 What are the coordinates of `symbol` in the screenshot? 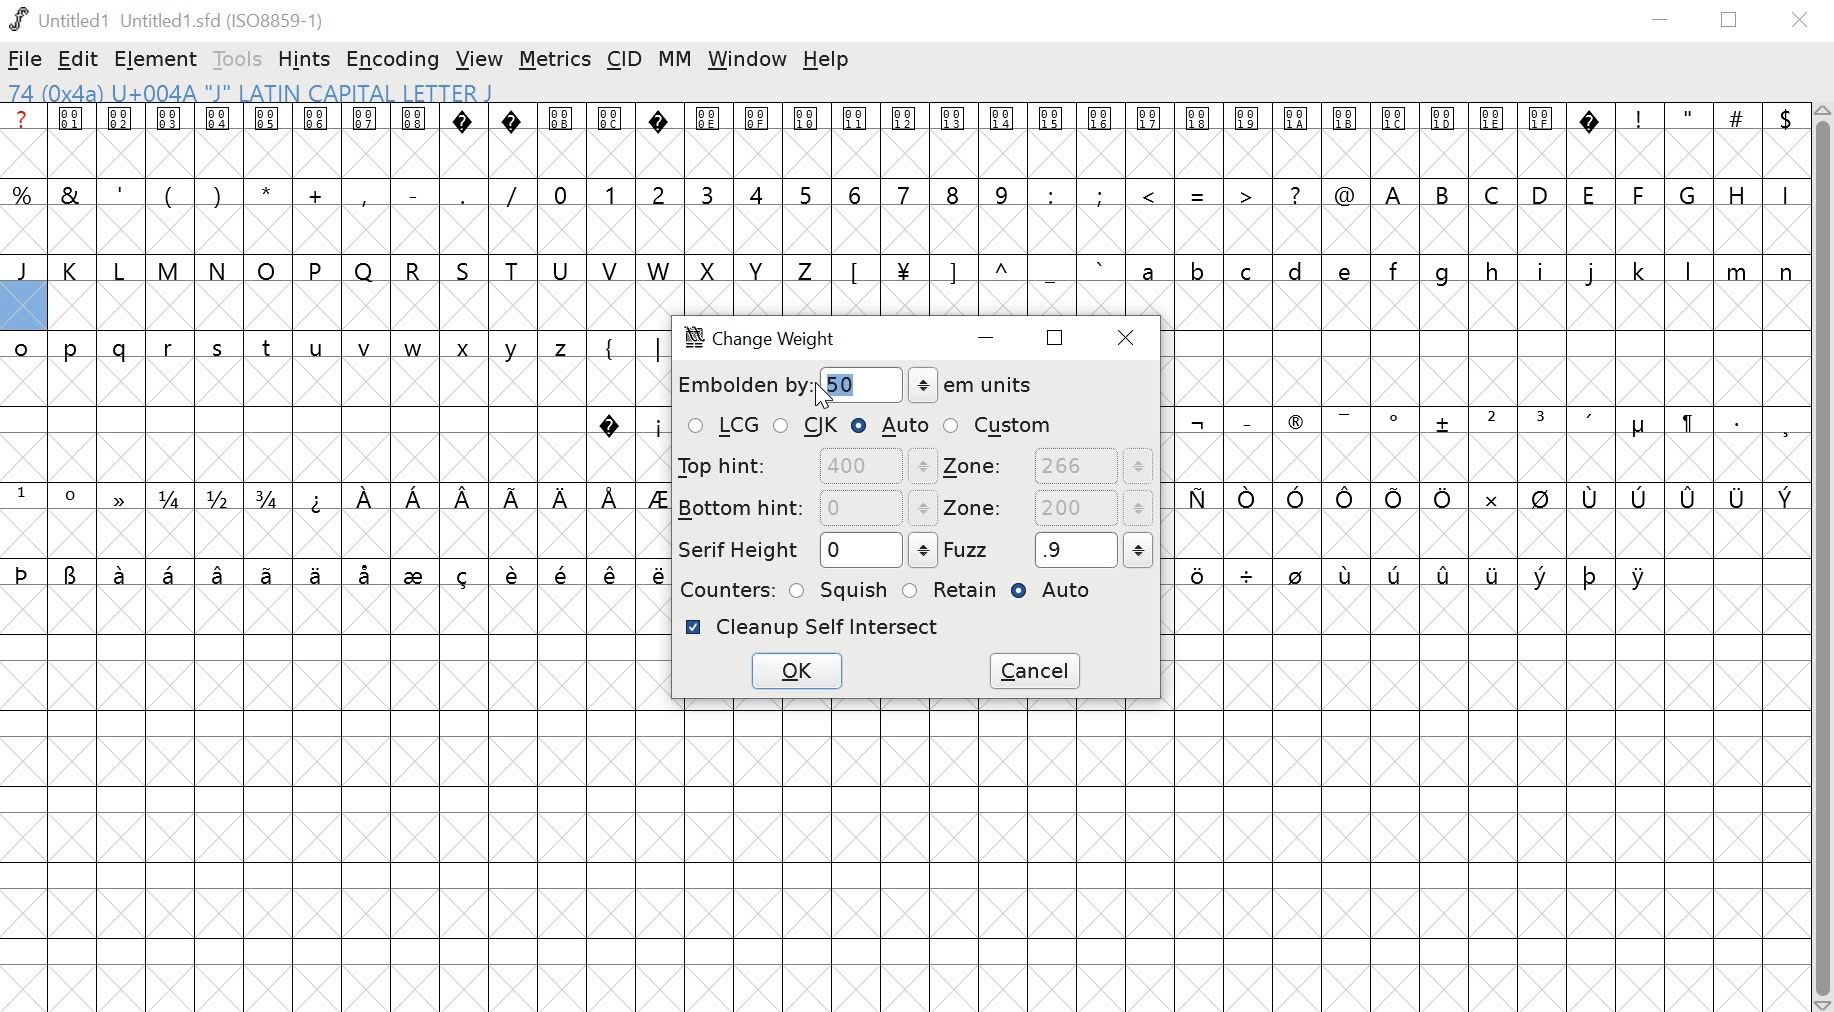 It's located at (116, 496).